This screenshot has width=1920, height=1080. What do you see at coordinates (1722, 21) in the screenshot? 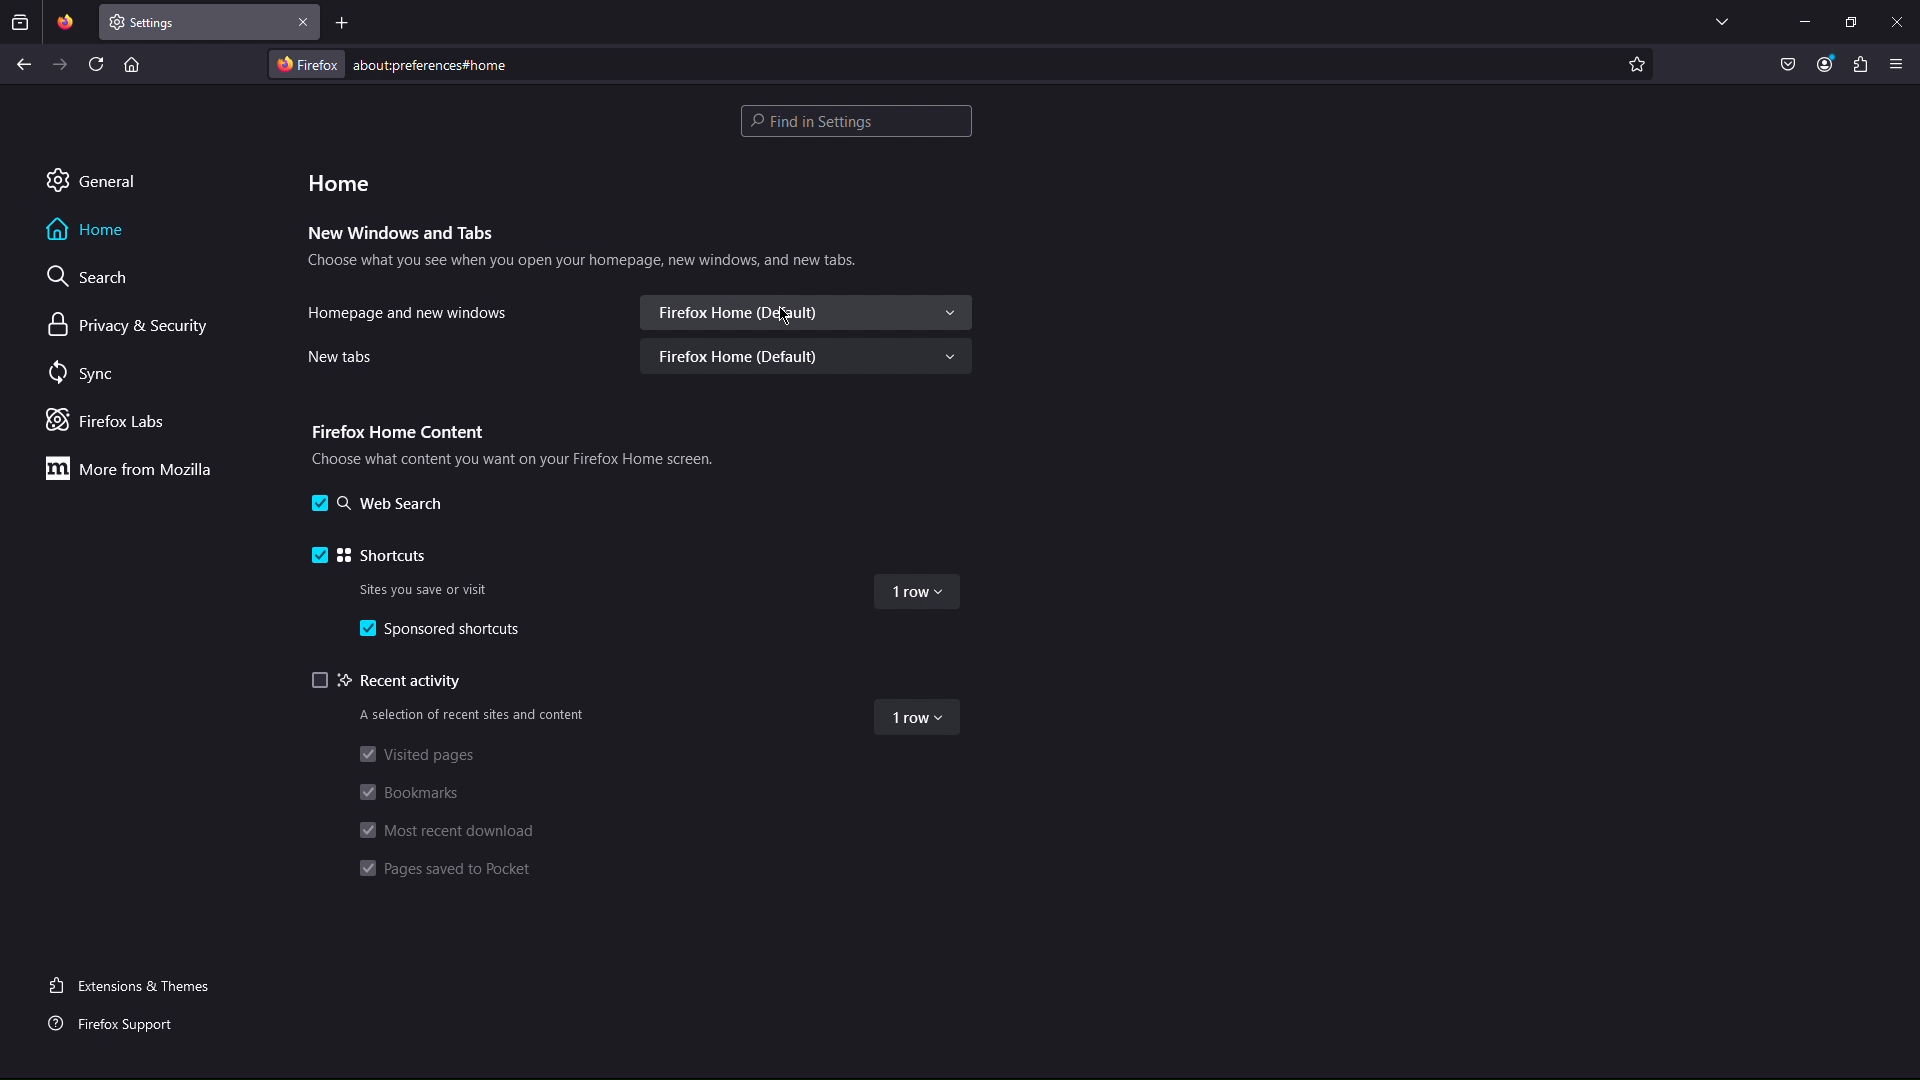
I see `List all tabs` at bounding box center [1722, 21].